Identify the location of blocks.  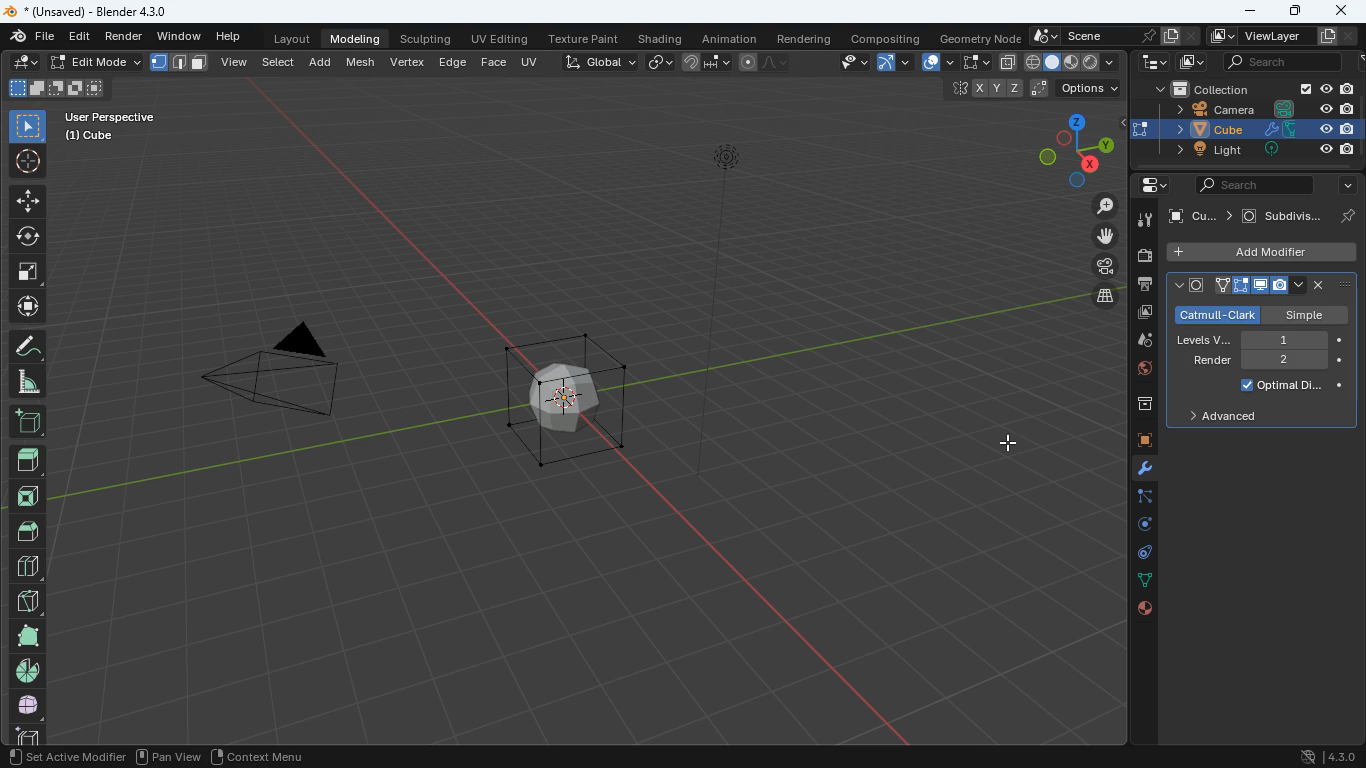
(28, 569).